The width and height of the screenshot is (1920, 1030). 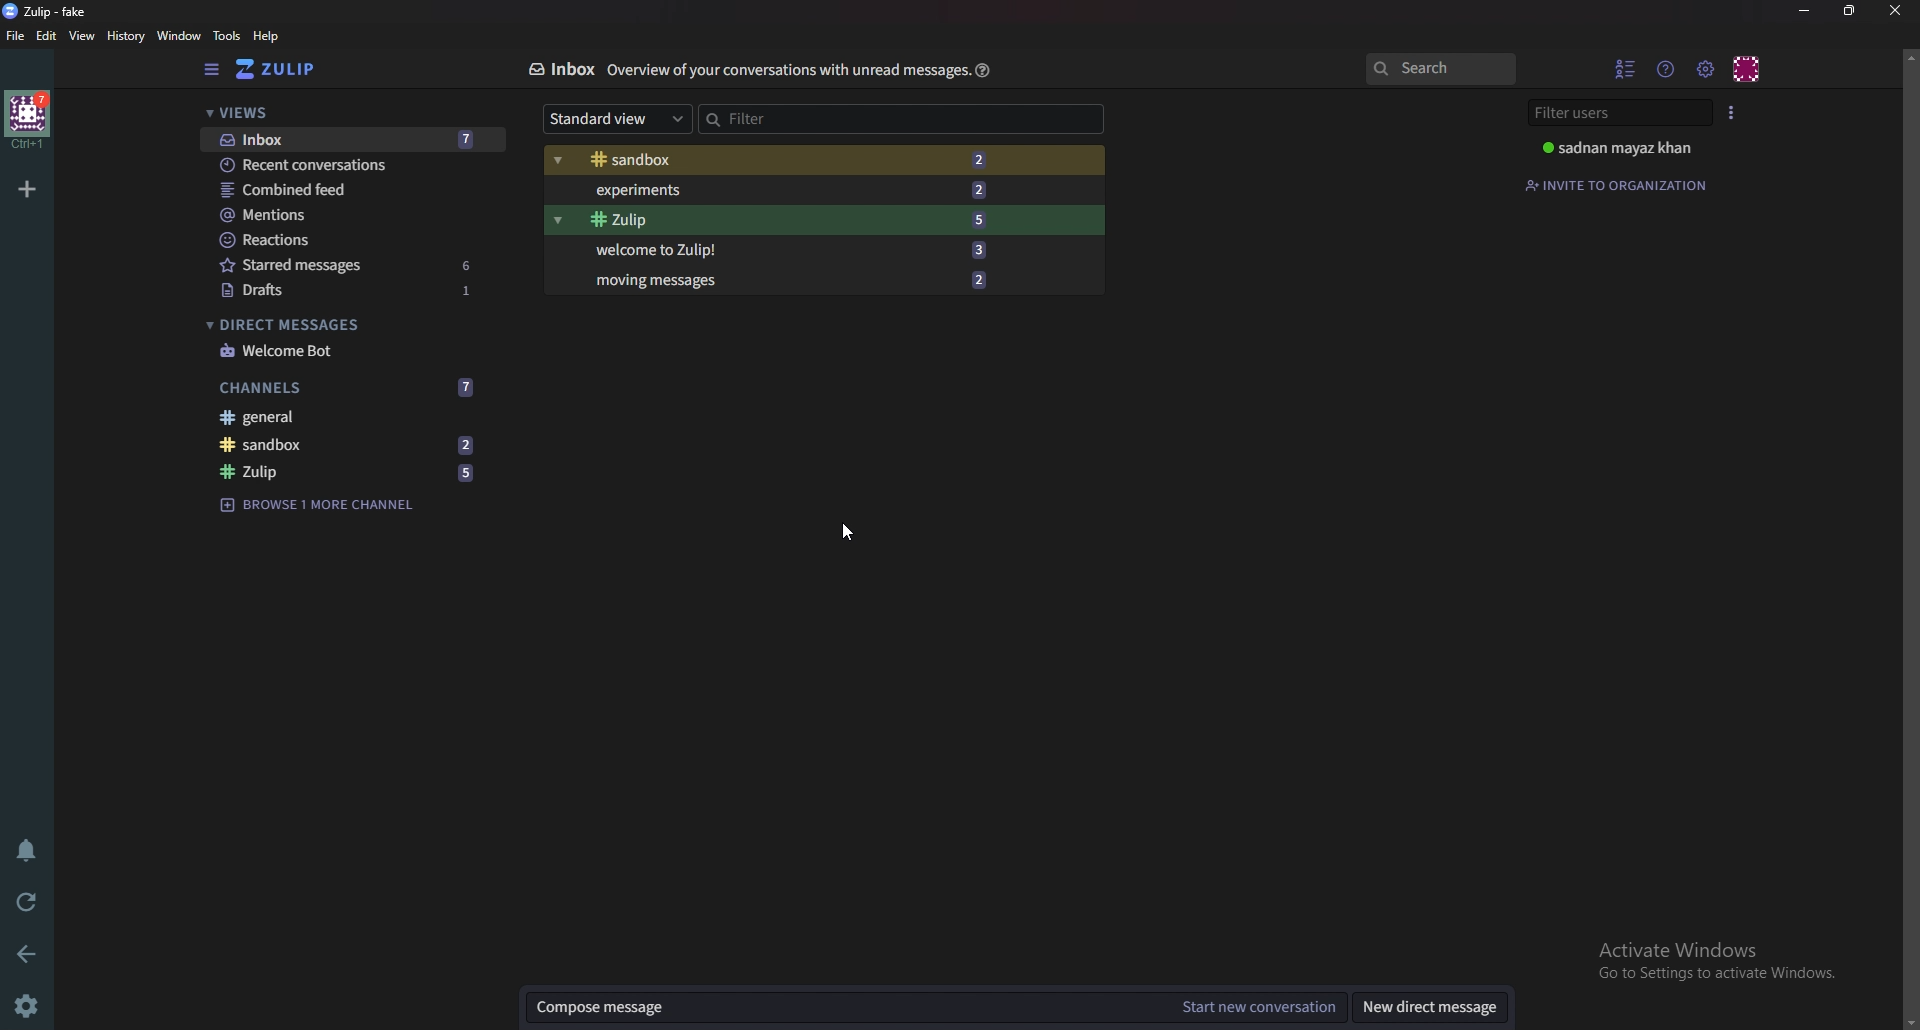 What do you see at coordinates (24, 851) in the screenshot?
I see `Enable do not disturb` at bounding box center [24, 851].